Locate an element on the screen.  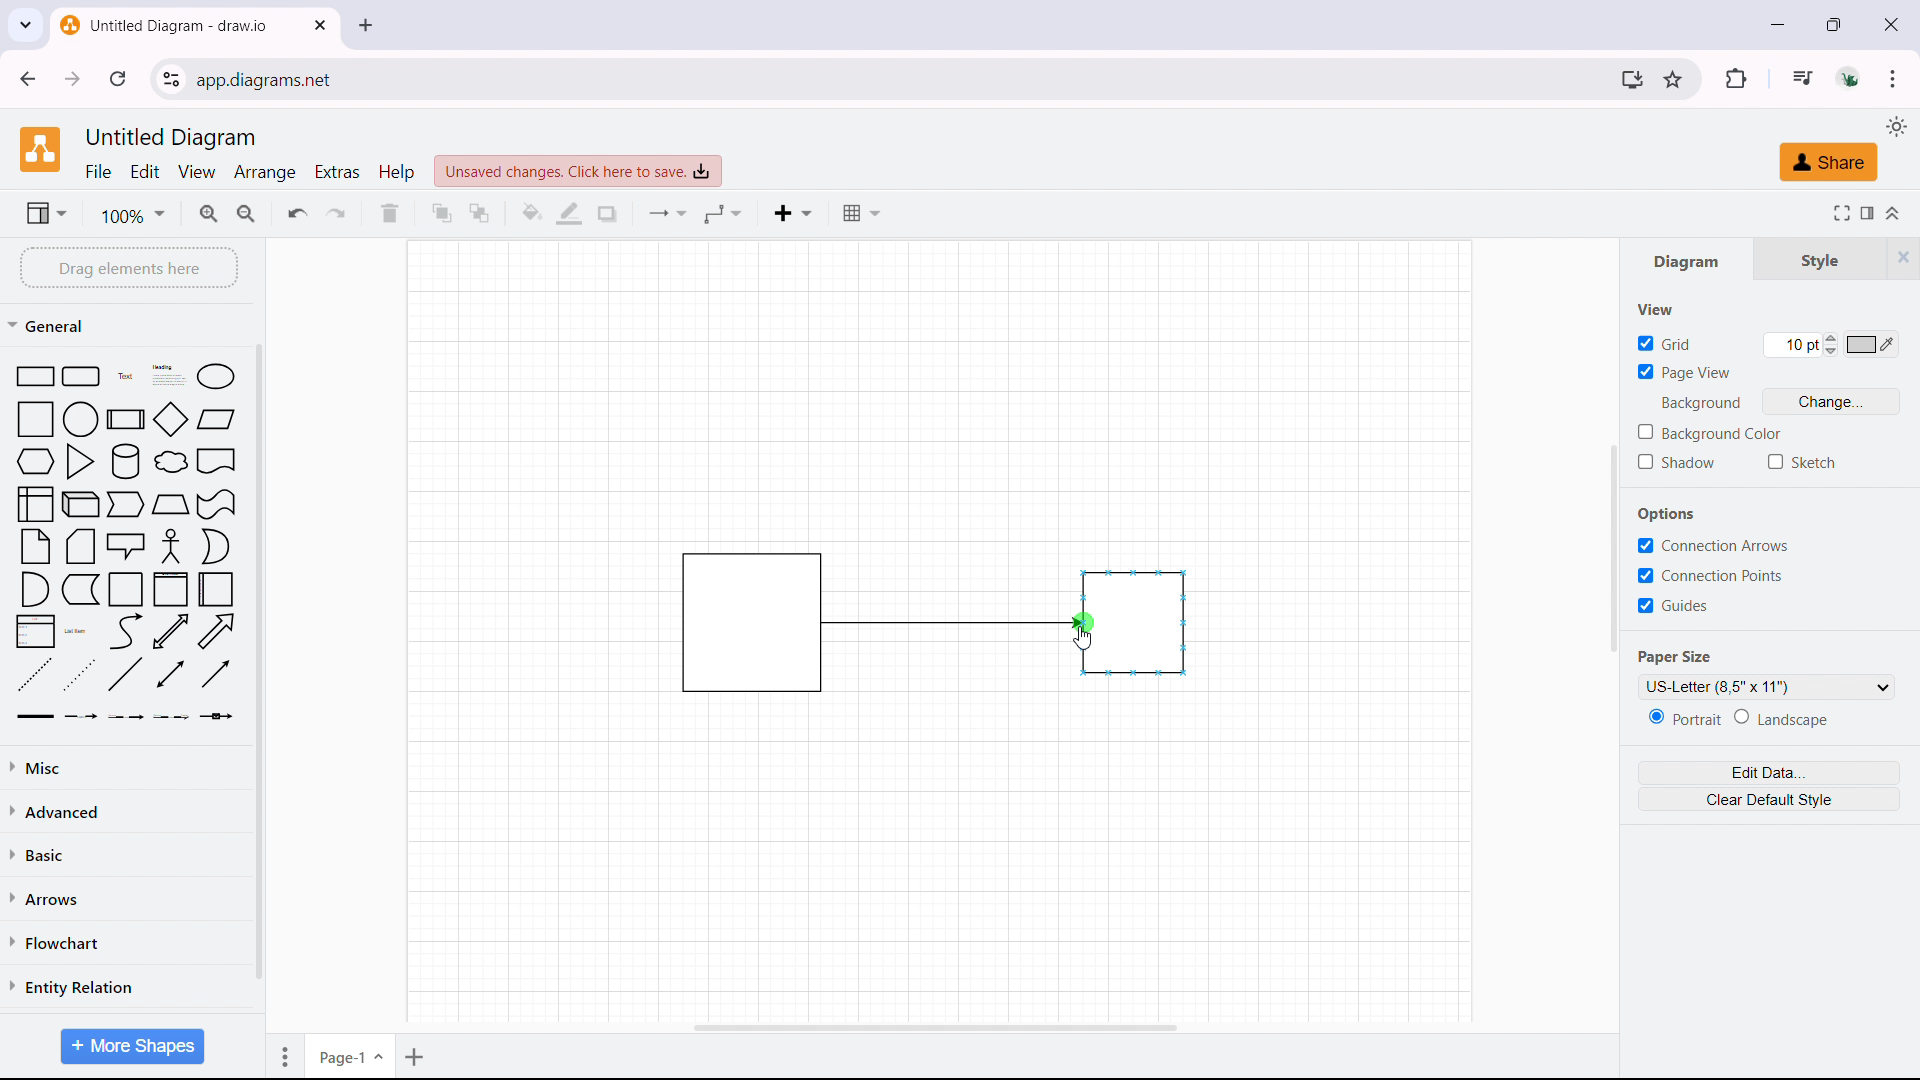
grid toggle is located at coordinates (1664, 341).